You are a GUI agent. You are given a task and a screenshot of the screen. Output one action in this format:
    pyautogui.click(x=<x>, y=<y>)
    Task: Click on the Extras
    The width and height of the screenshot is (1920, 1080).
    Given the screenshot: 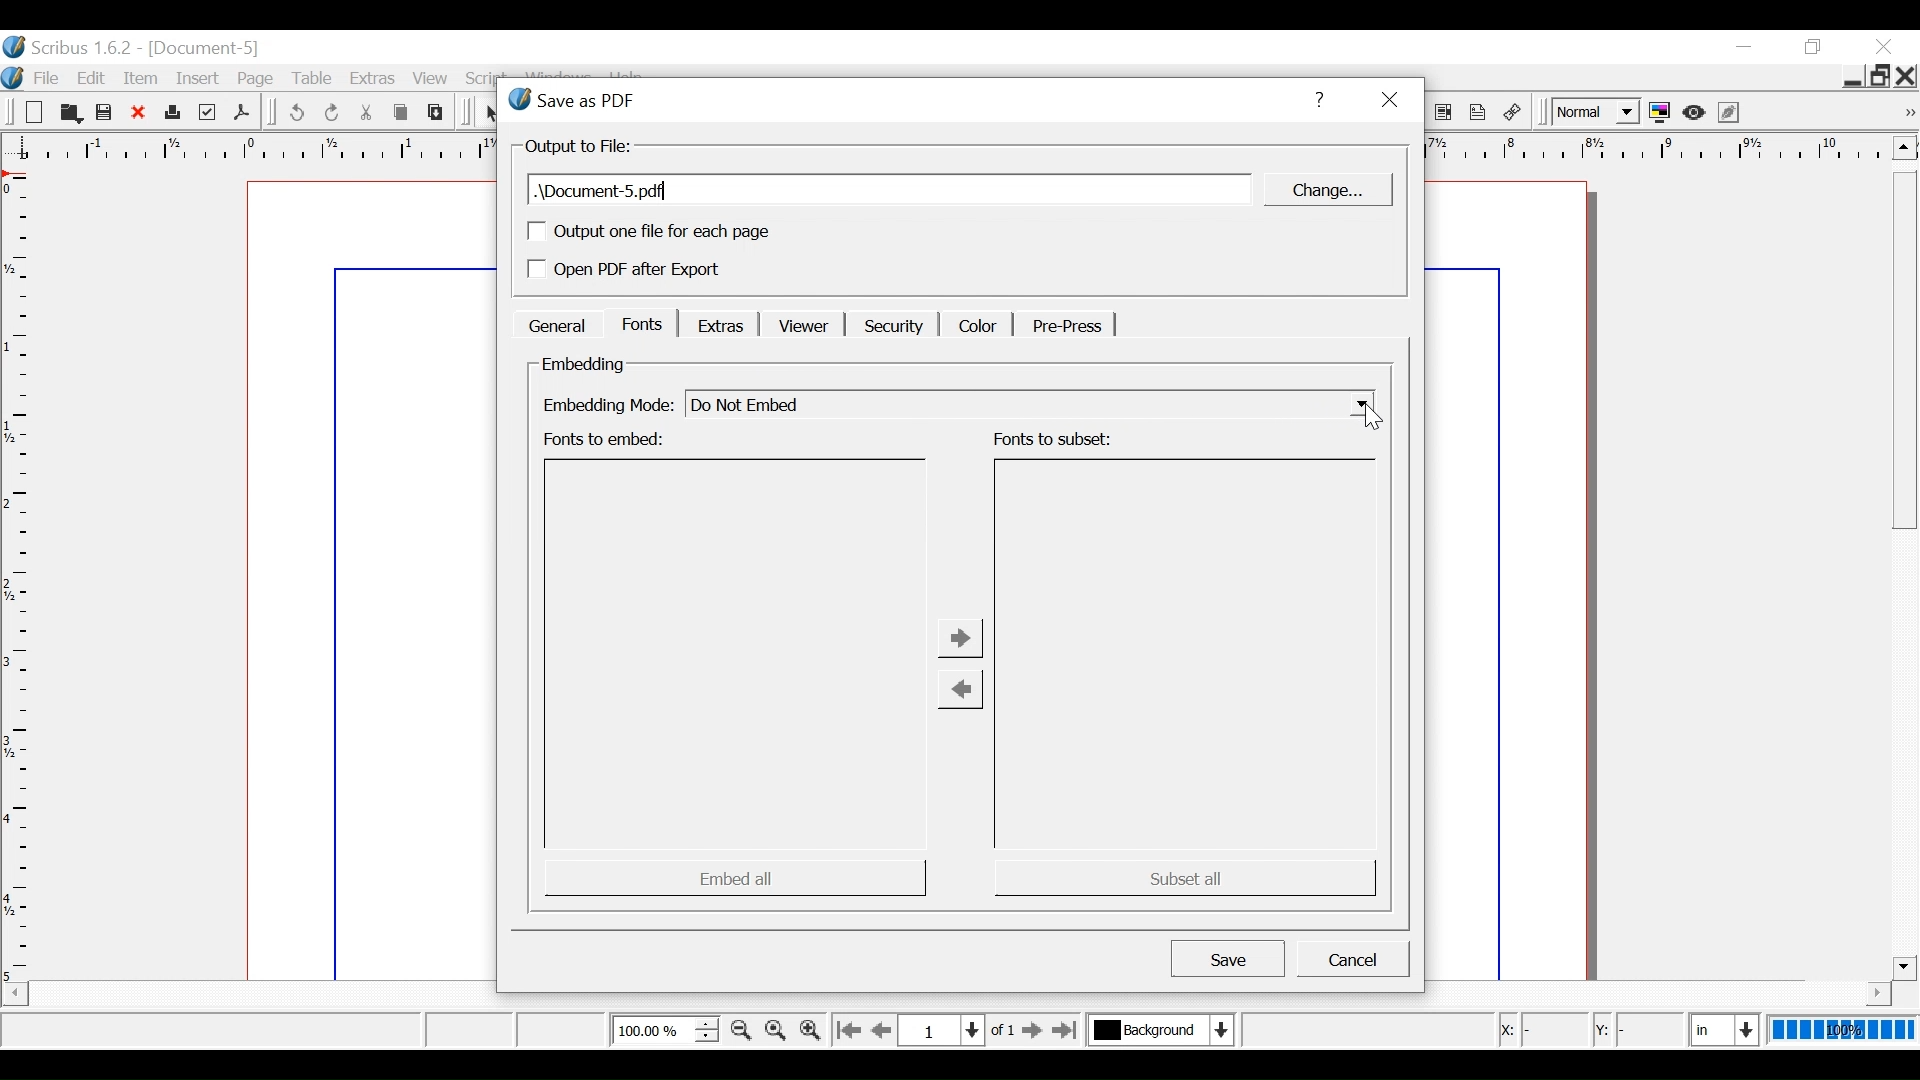 What is the action you would take?
    pyautogui.click(x=717, y=324)
    